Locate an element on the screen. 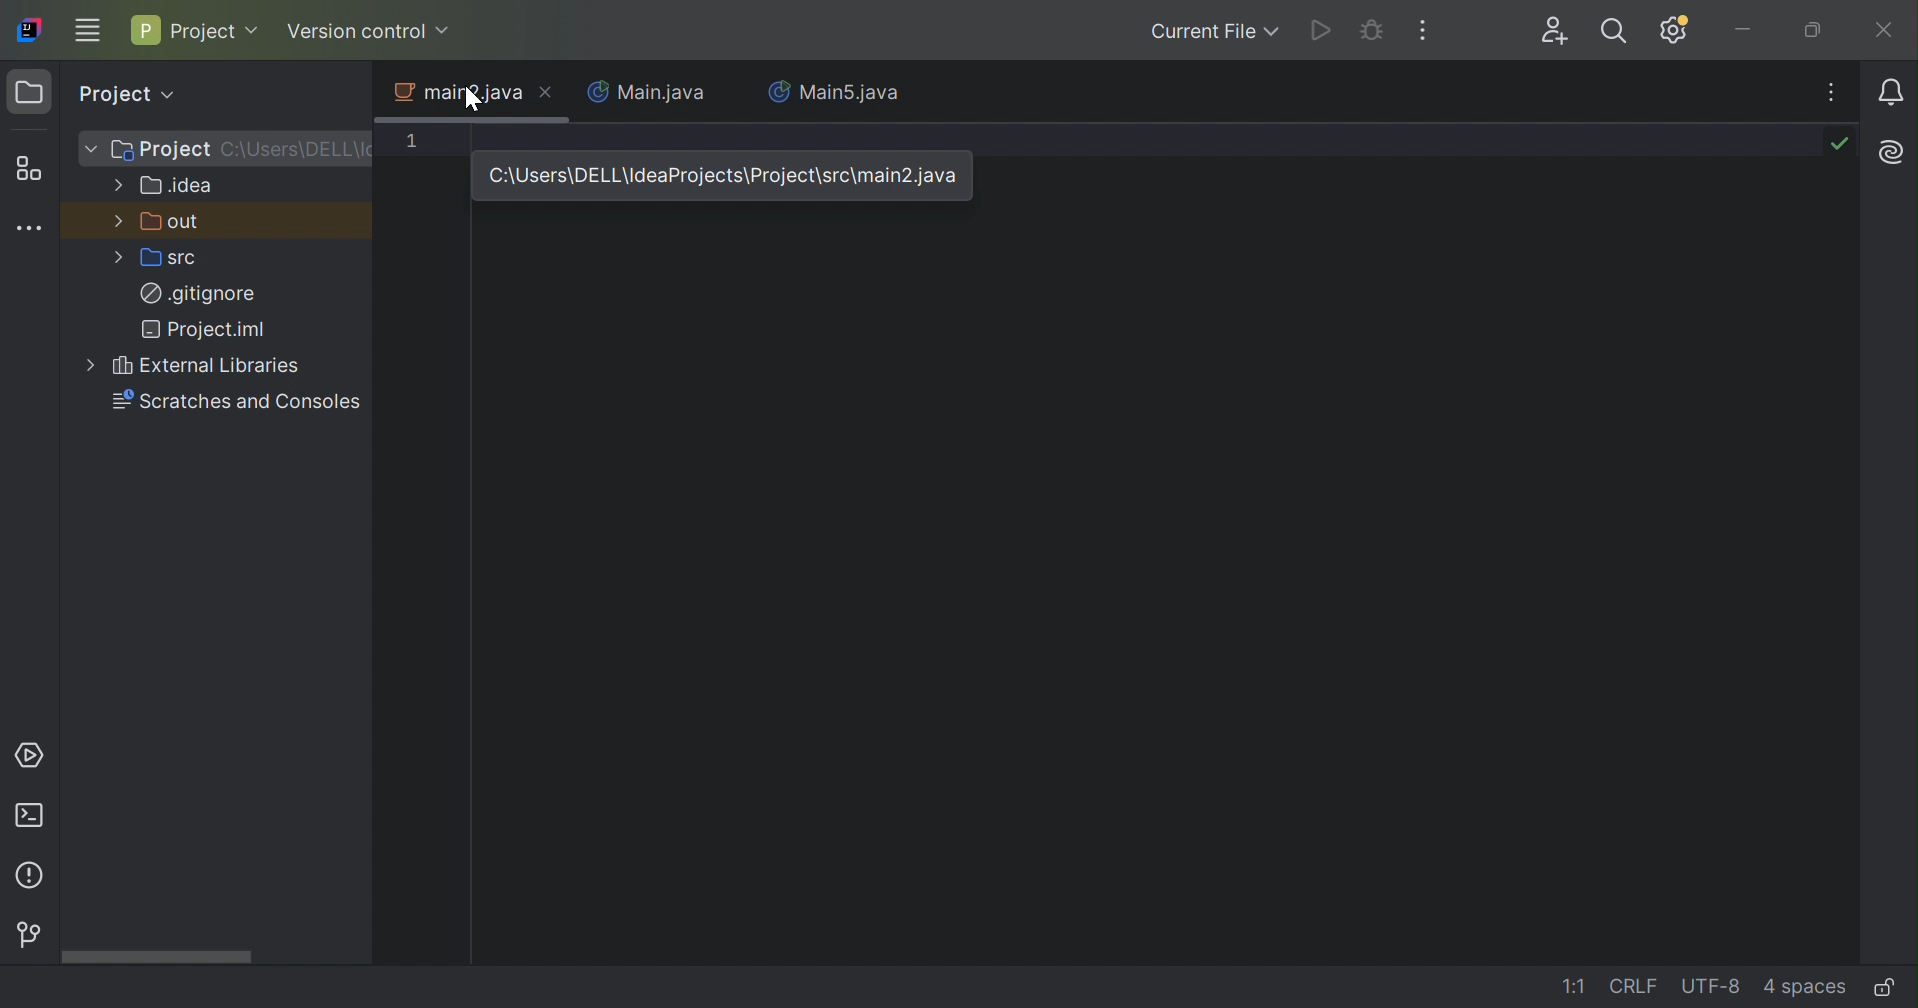 The height and width of the screenshot is (1008, 1918). Services is located at coordinates (25, 758).